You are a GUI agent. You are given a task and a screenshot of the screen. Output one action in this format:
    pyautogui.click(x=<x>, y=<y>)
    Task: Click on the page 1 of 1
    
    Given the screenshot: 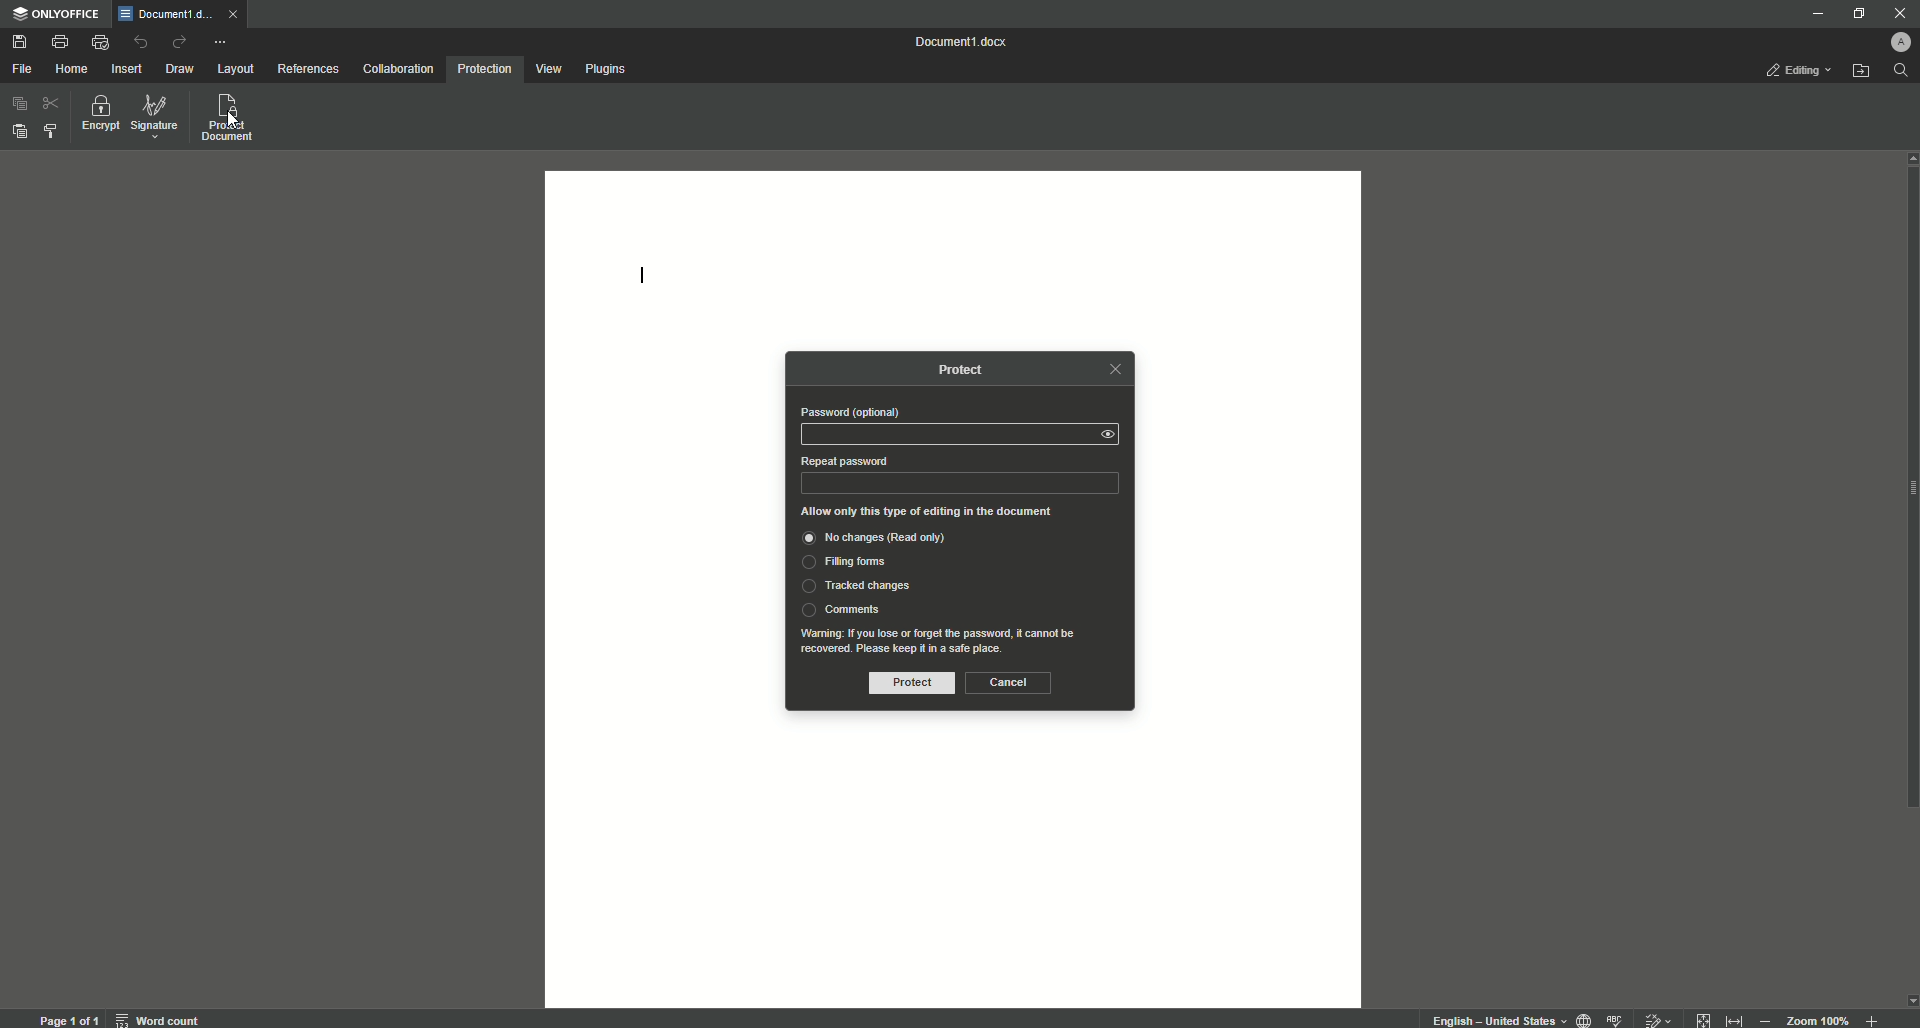 What is the action you would take?
    pyautogui.click(x=69, y=1017)
    